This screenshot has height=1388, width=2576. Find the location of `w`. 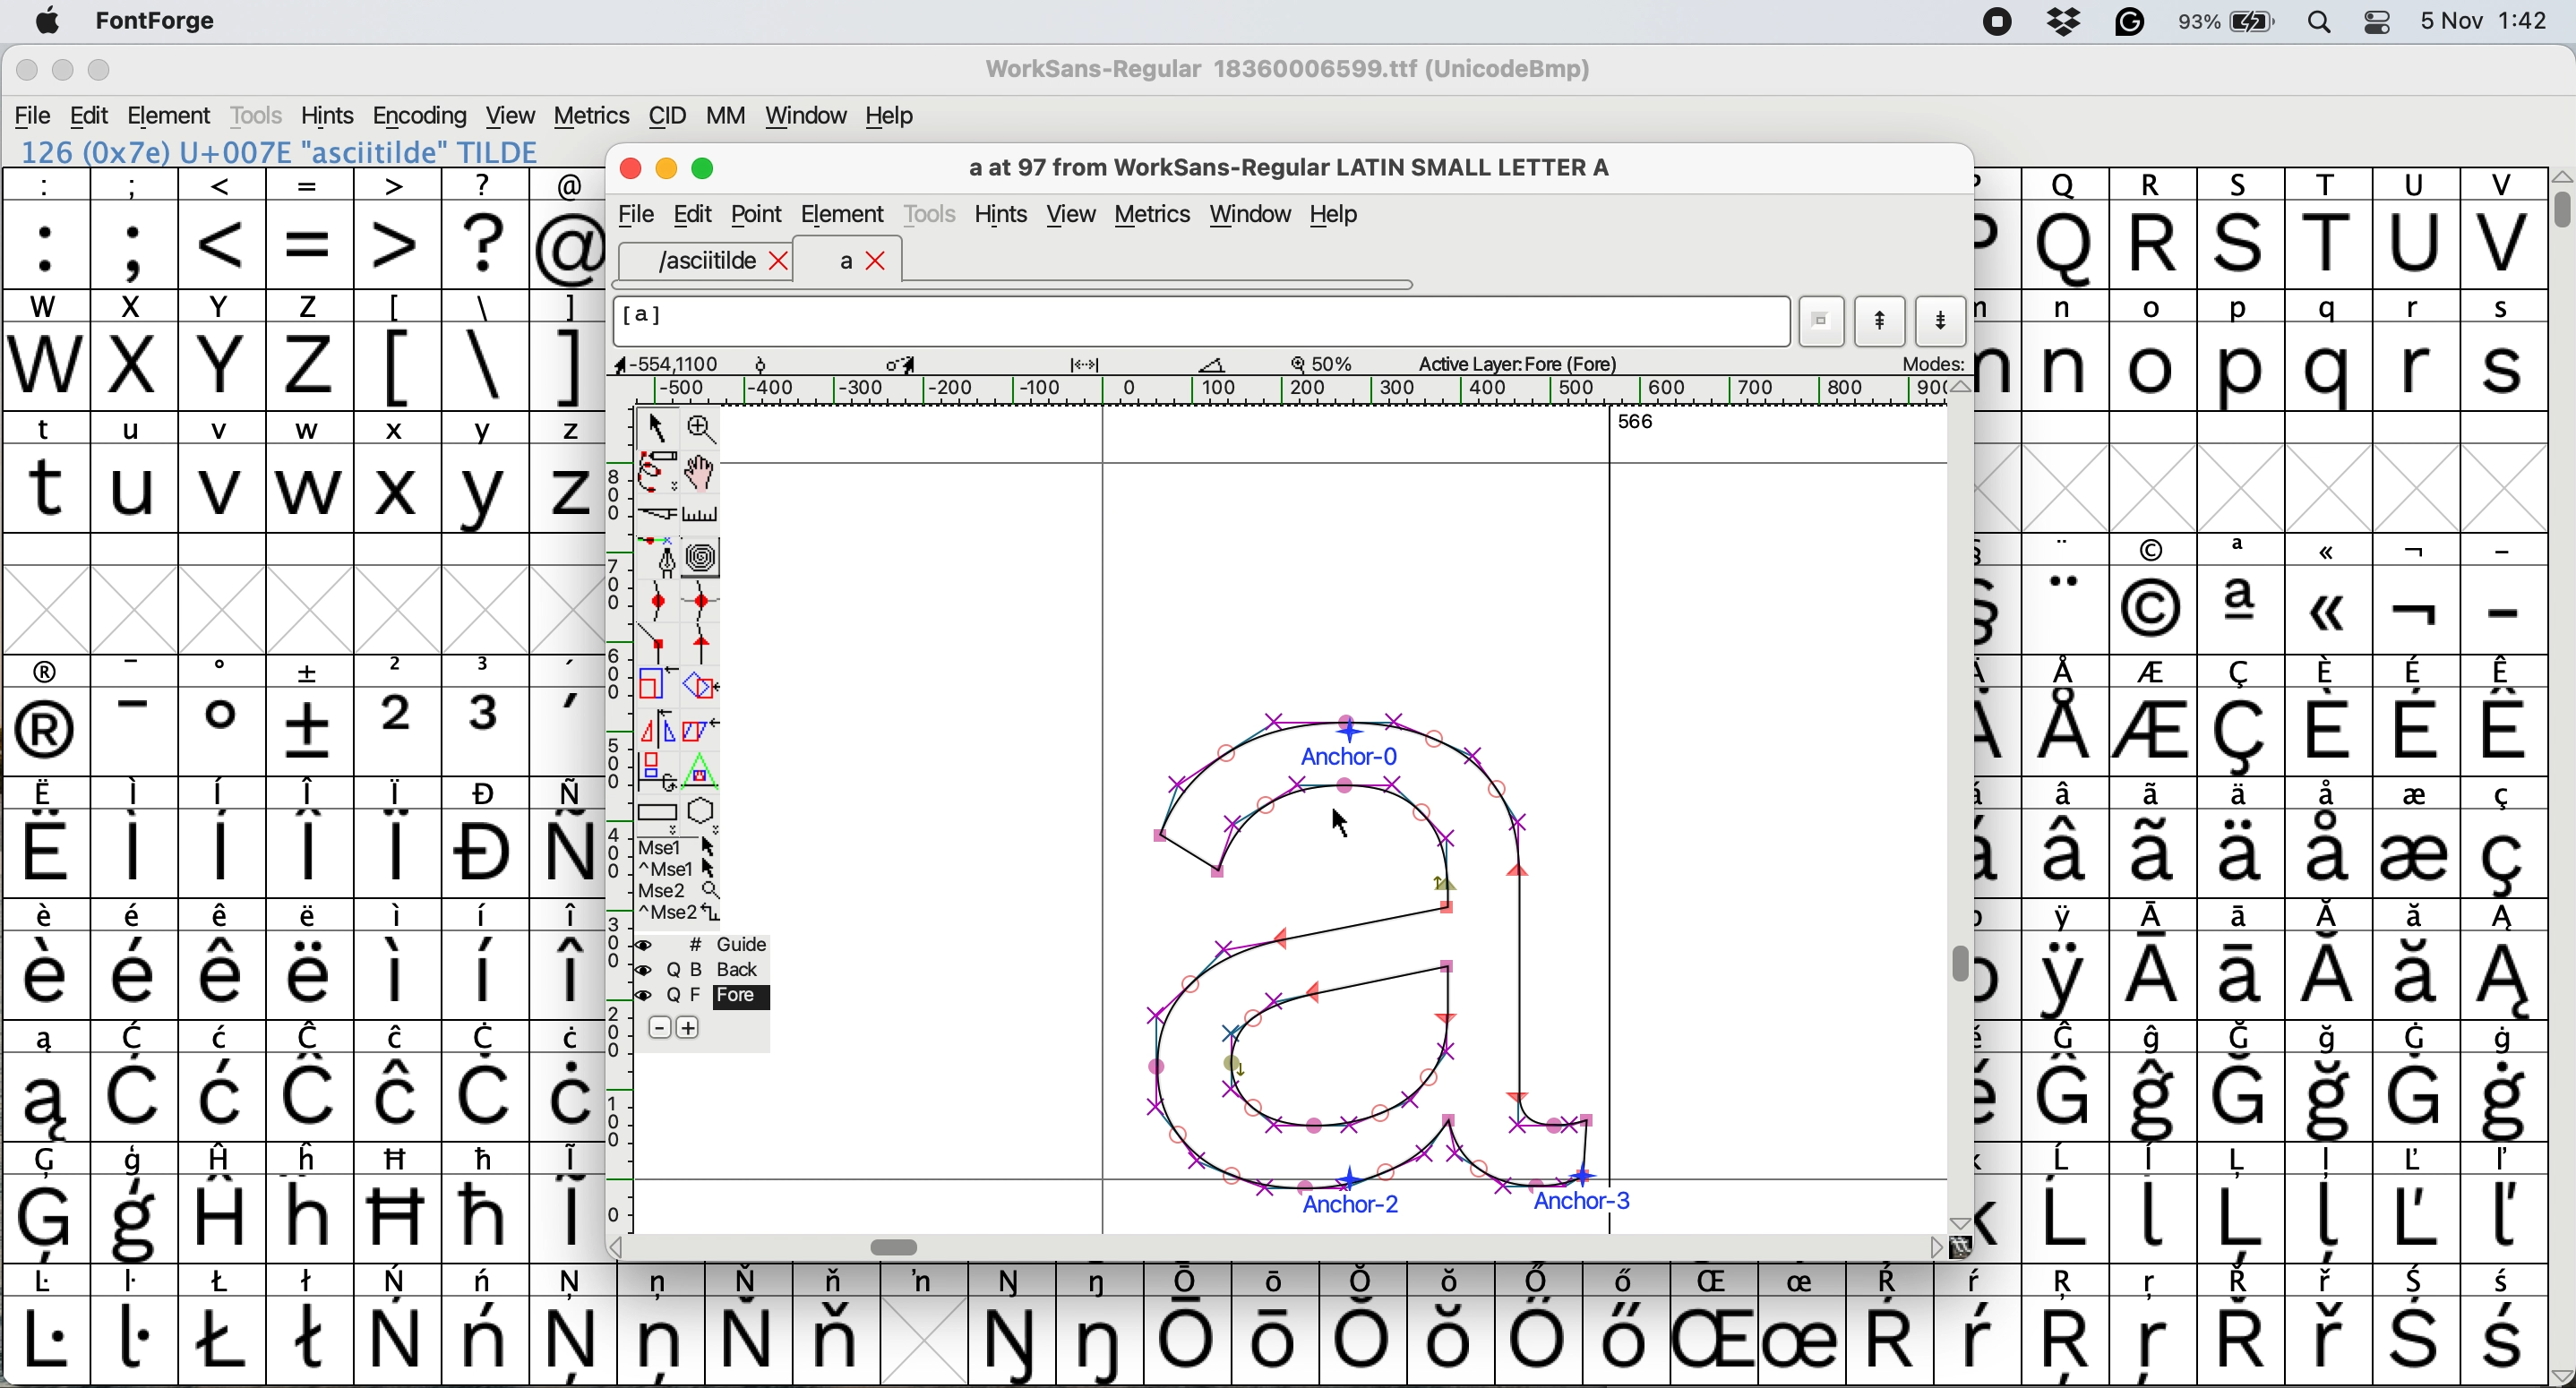

w is located at coordinates (310, 473).